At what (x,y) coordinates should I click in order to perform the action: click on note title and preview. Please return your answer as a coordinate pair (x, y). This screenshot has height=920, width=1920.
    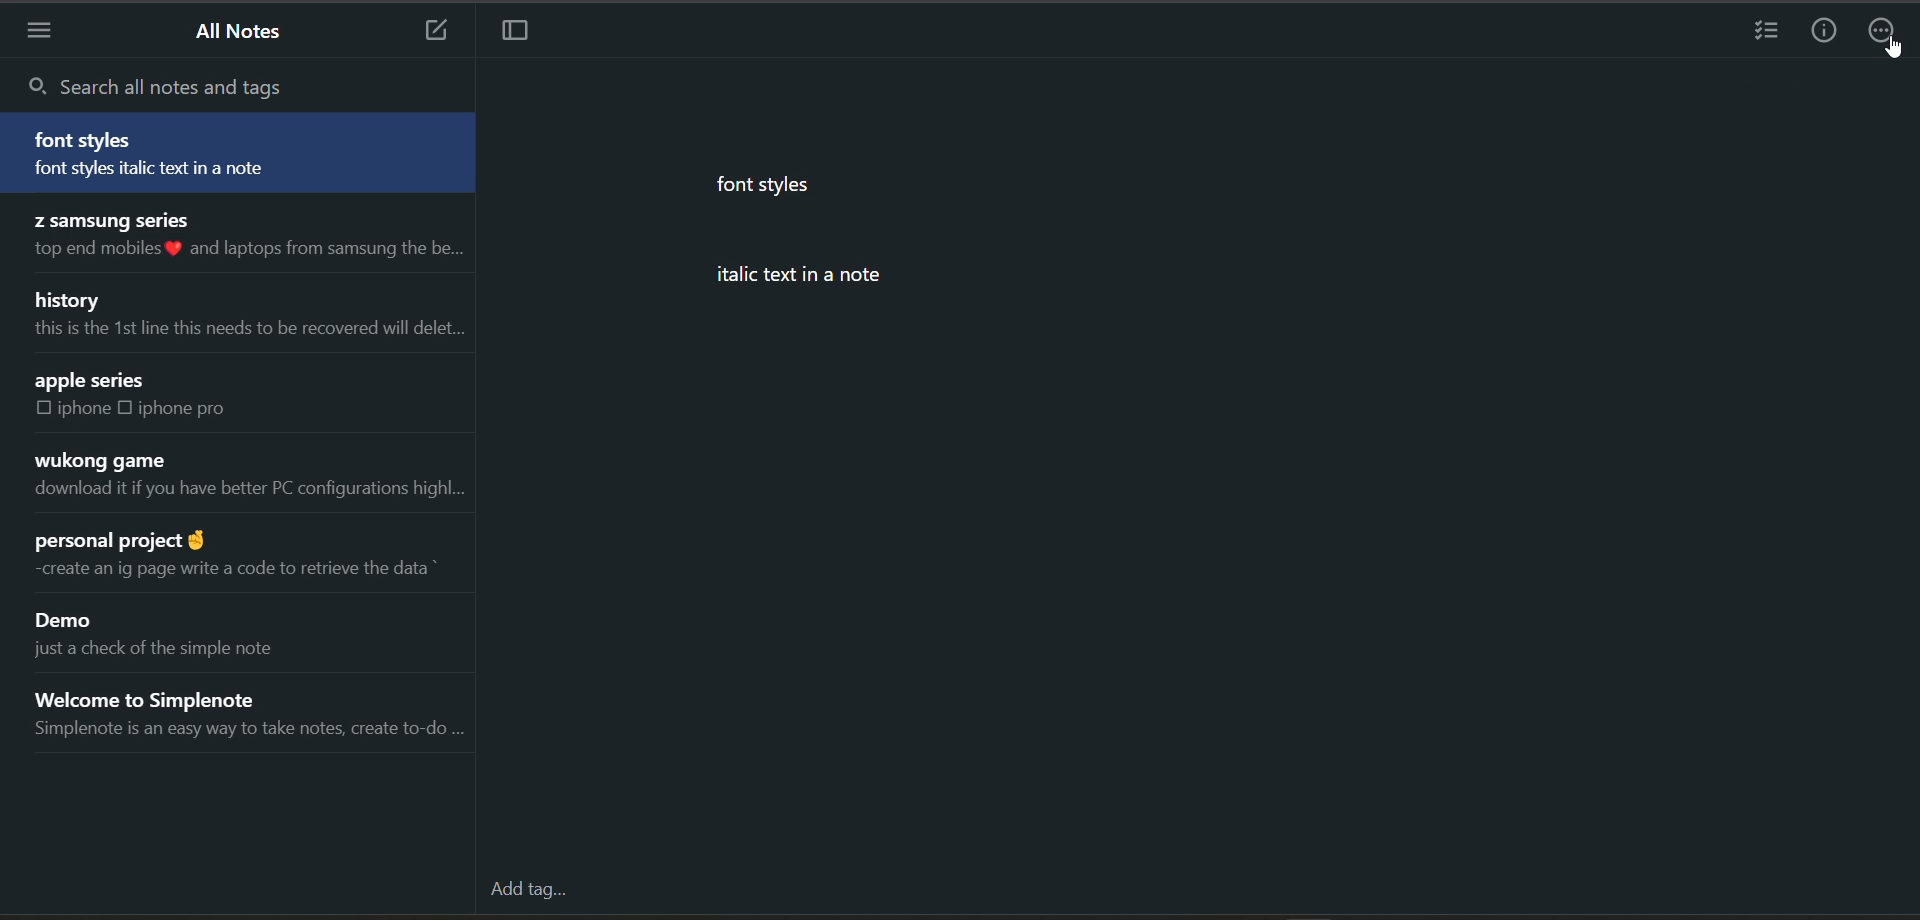
    Looking at the image, I should click on (244, 476).